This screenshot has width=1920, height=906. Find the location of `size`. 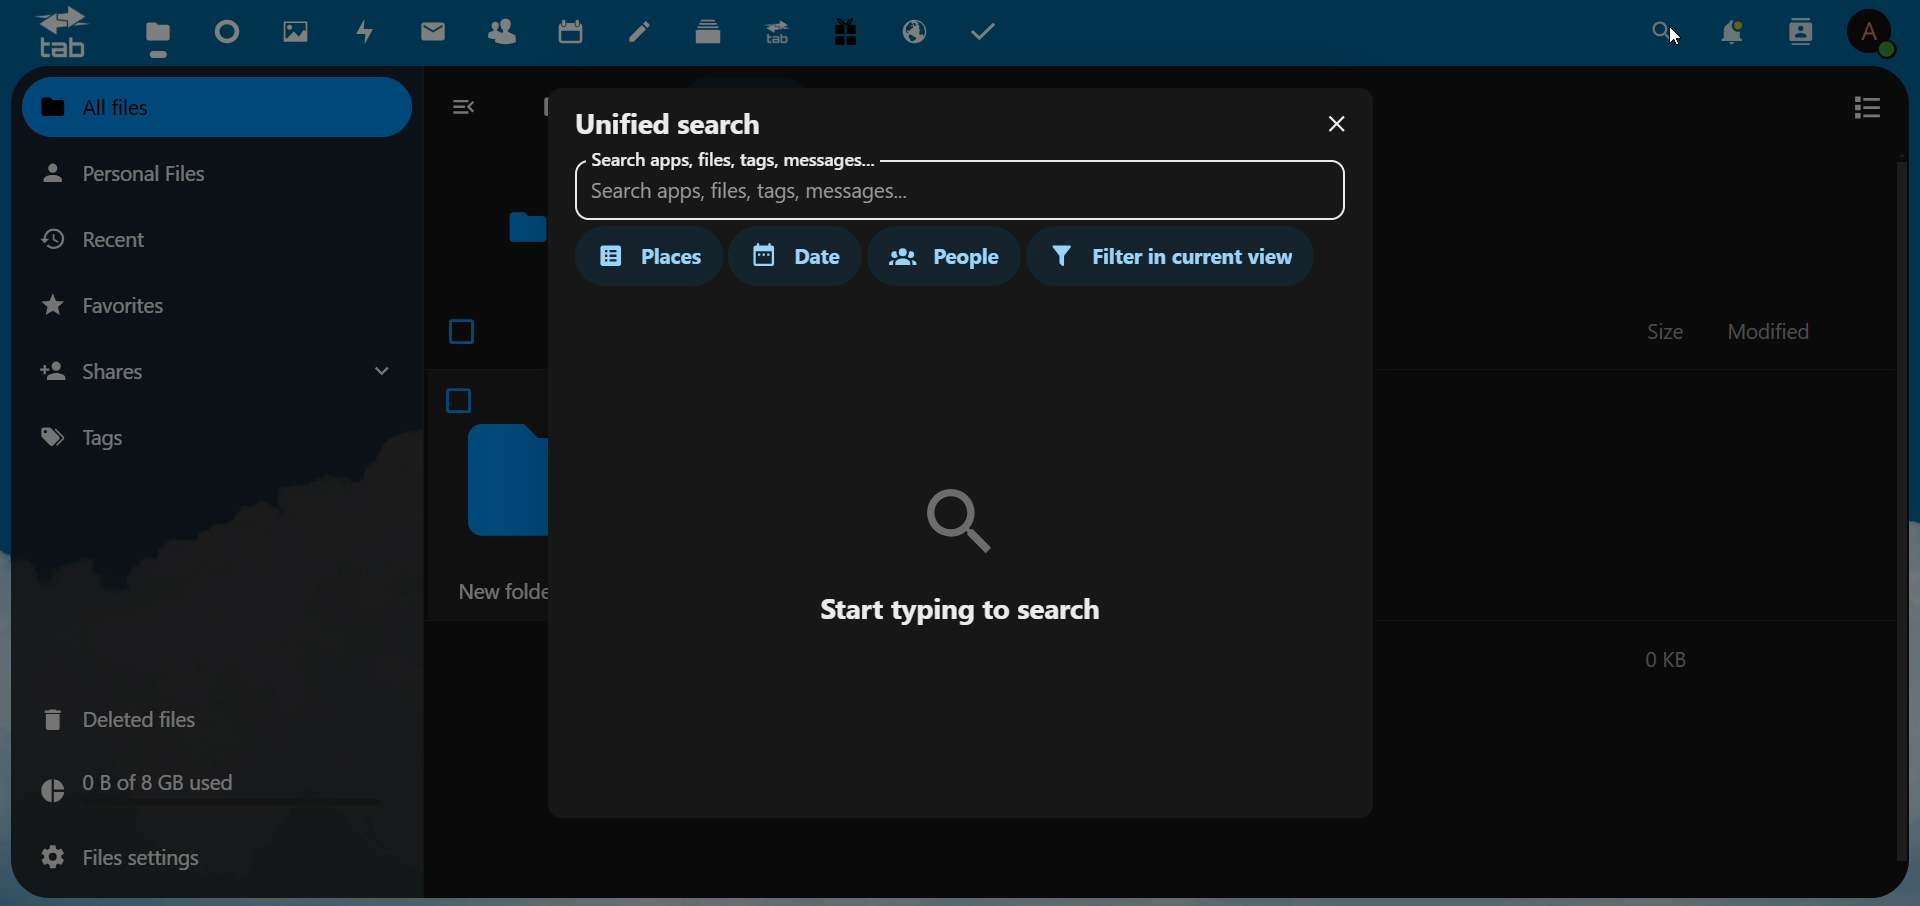

size is located at coordinates (1667, 331).